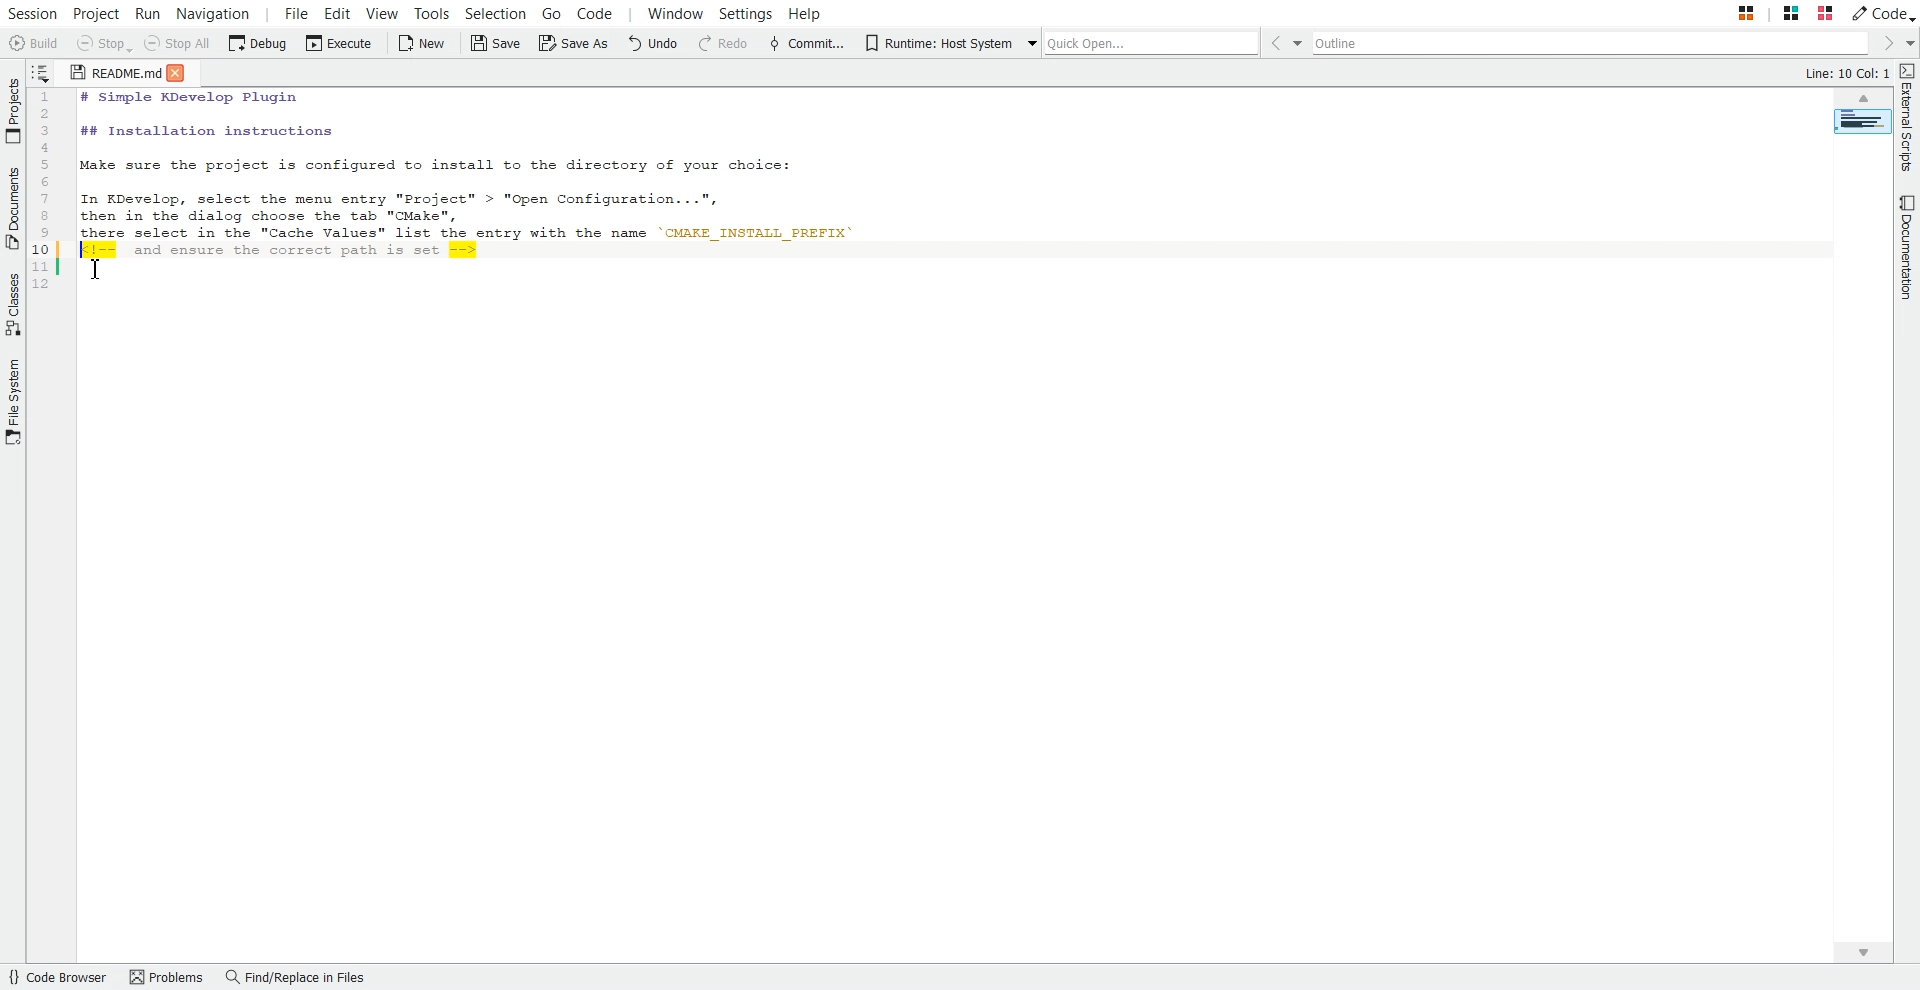 The width and height of the screenshot is (1920, 990). What do you see at coordinates (256, 44) in the screenshot?
I see `Debug` at bounding box center [256, 44].